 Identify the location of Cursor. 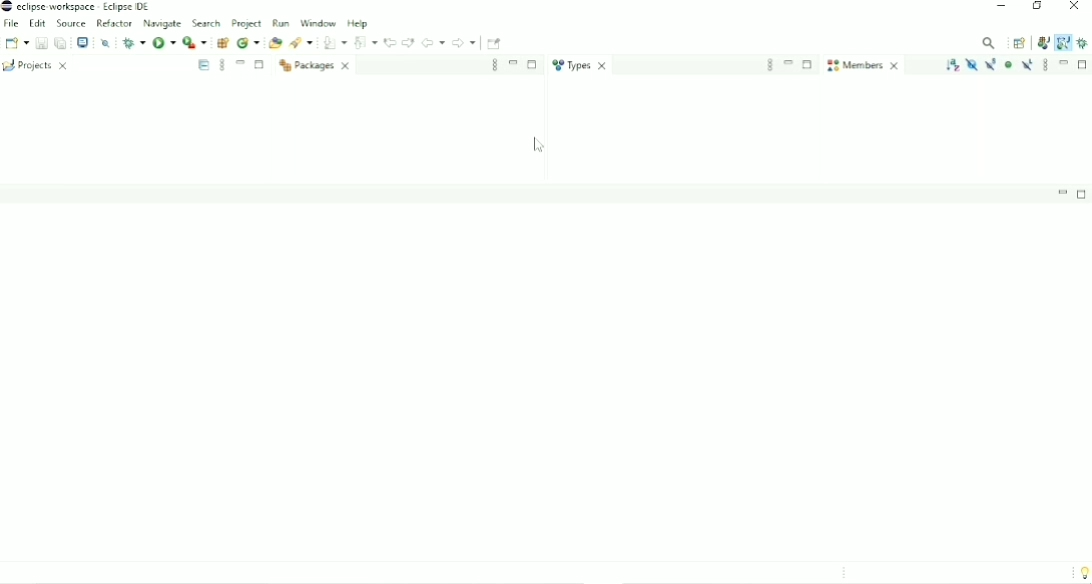
(541, 146).